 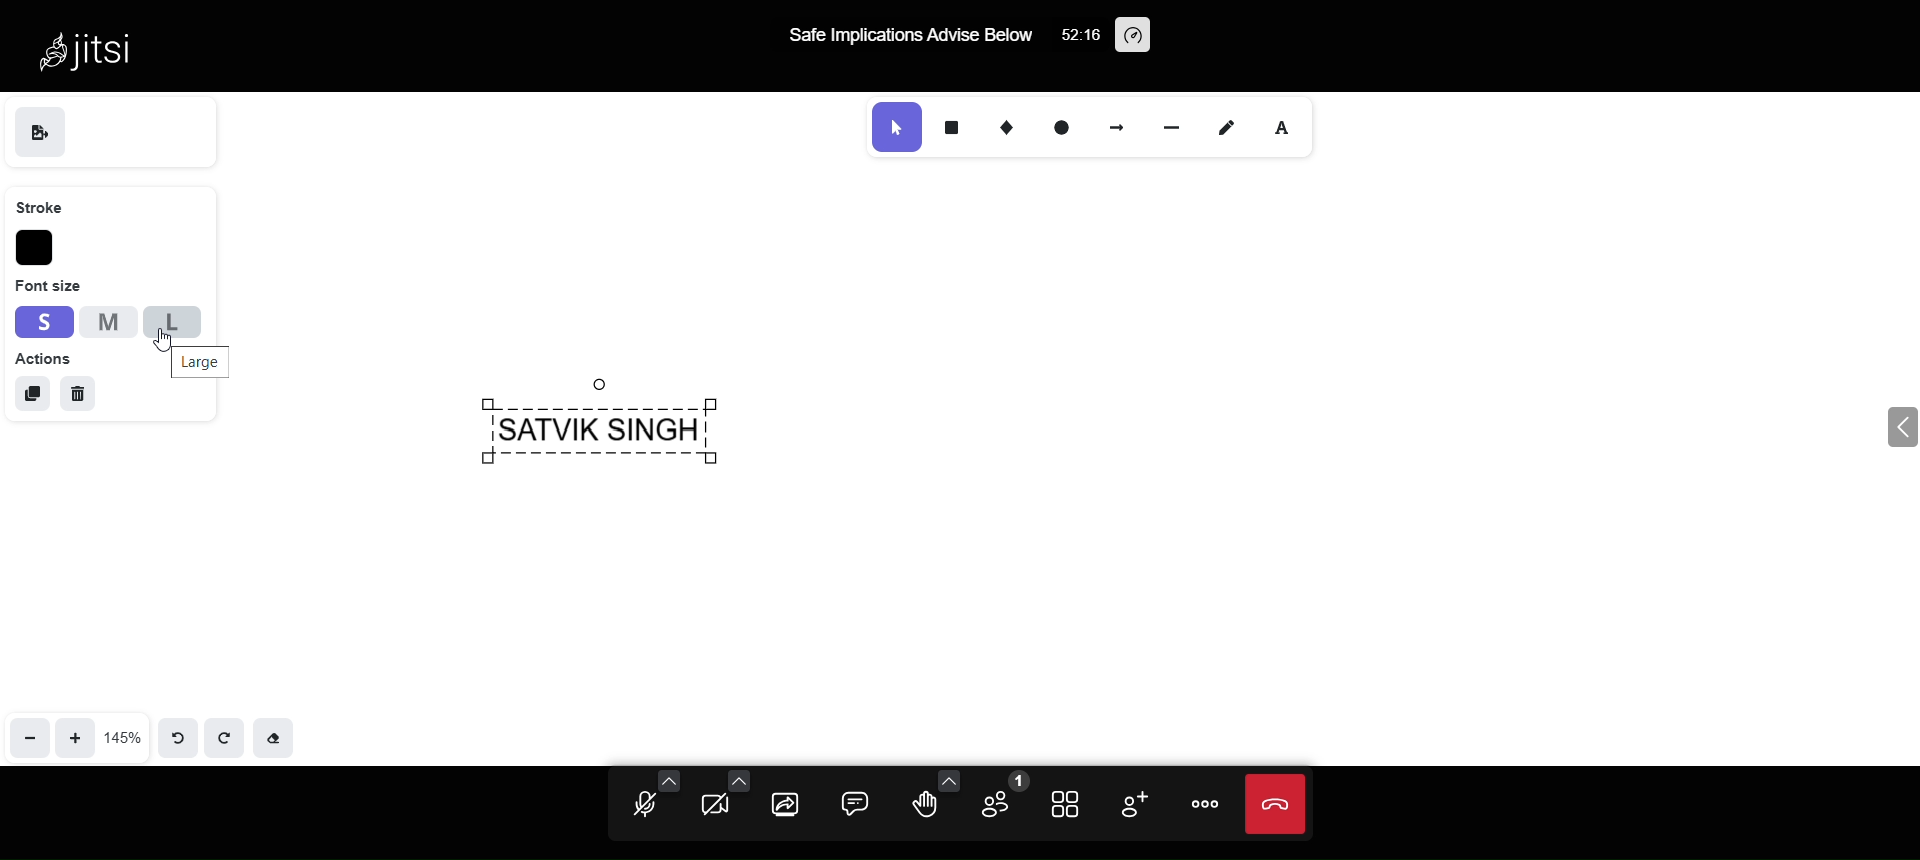 I want to click on redo, so click(x=228, y=737).